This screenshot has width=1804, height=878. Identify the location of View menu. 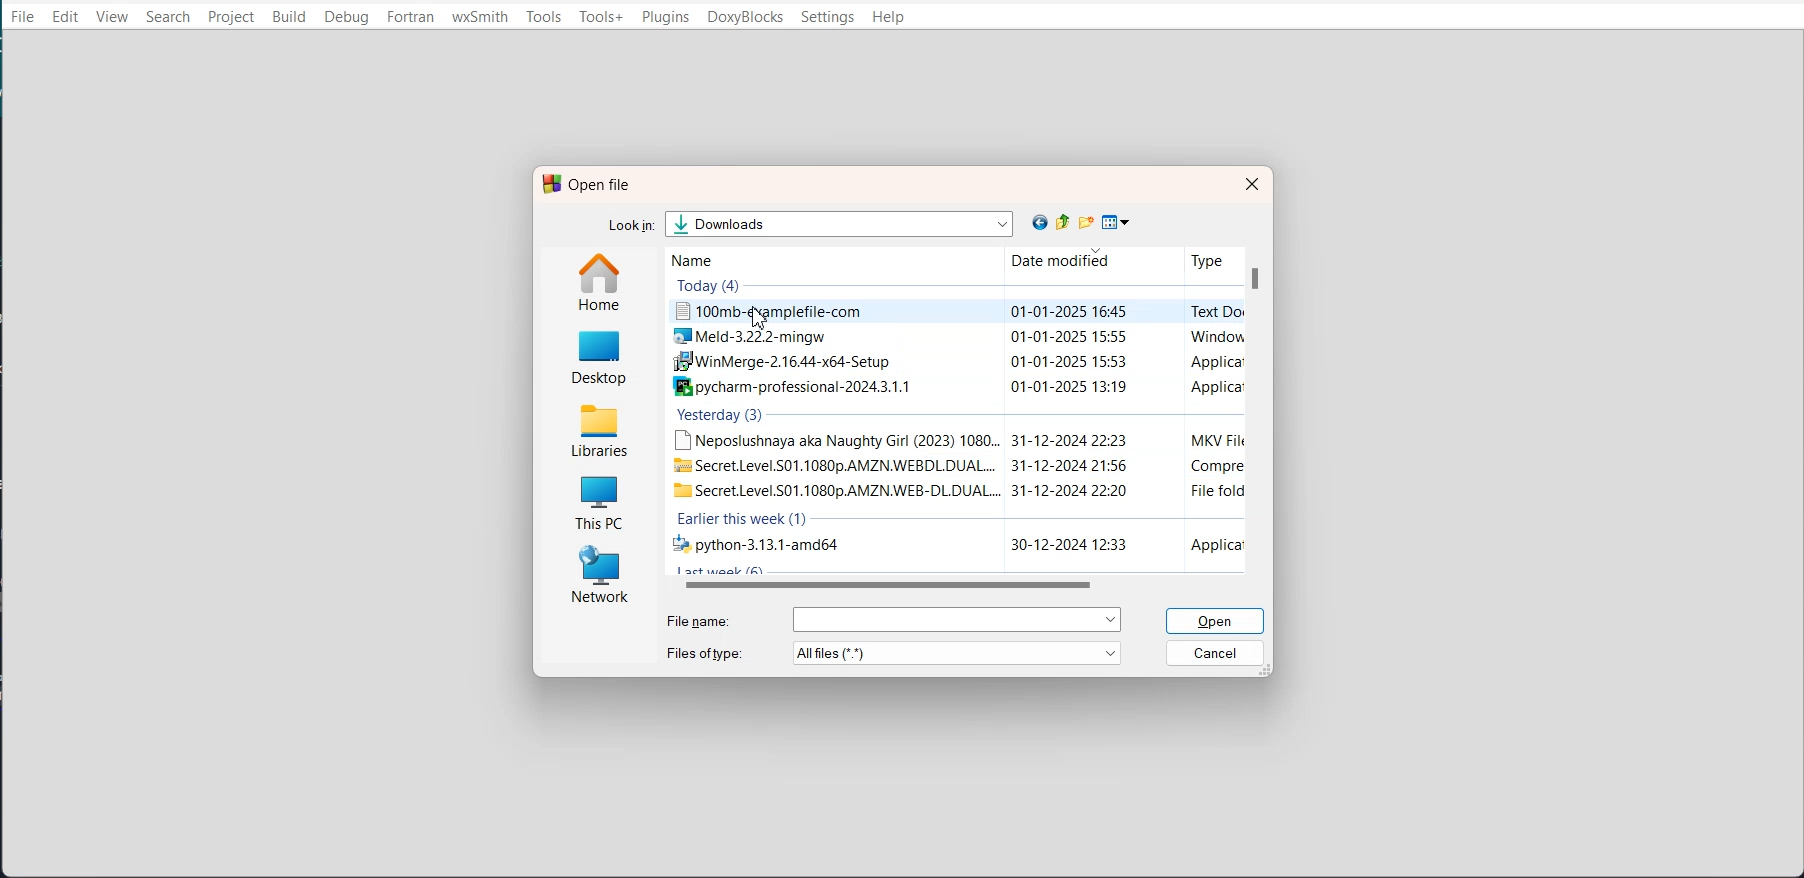
(1117, 223).